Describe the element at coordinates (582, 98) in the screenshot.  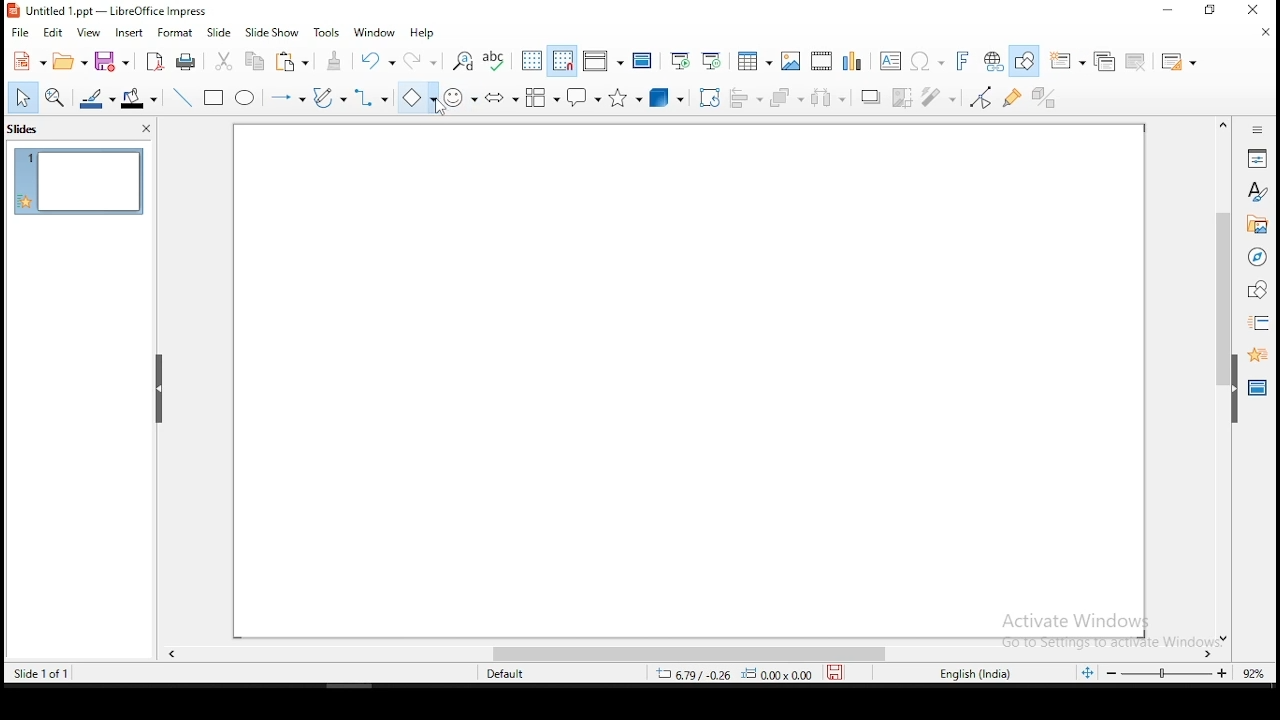
I see `callout shapes` at that location.